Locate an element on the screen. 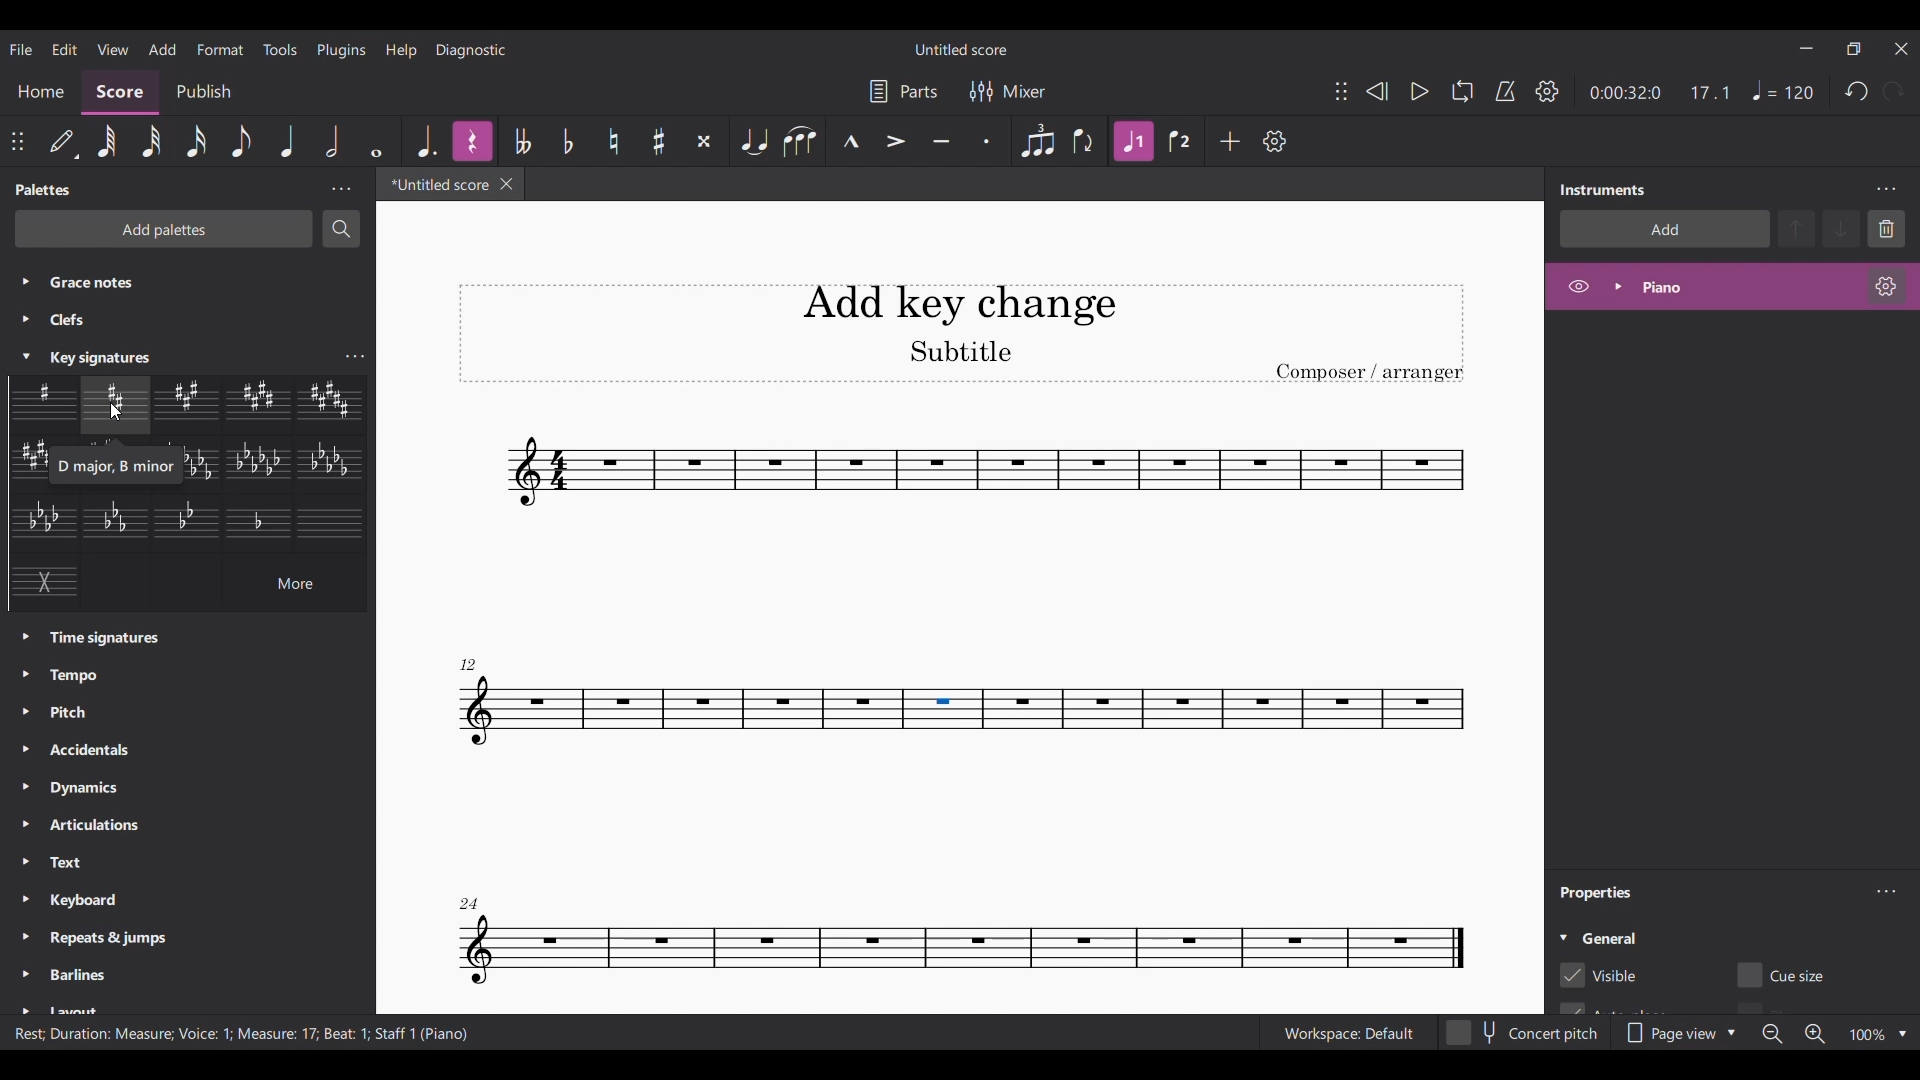  Score, current section highlighted is located at coordinates (121, 92).